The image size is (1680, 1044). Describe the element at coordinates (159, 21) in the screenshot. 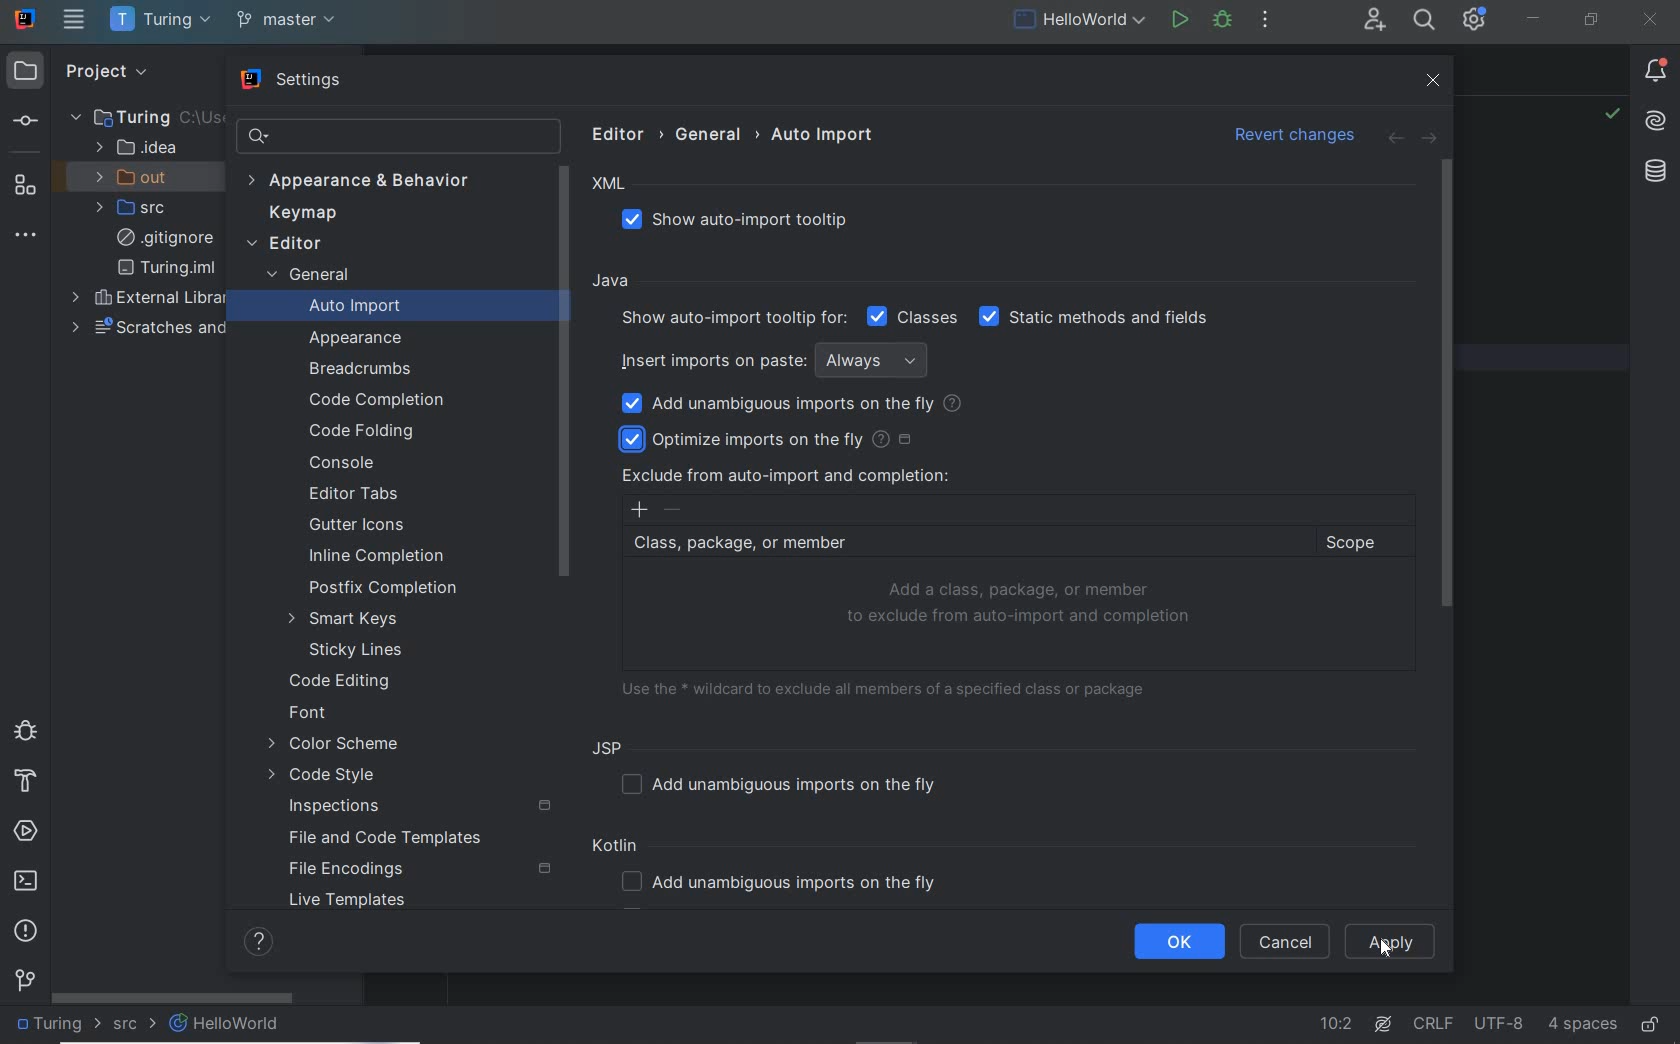

I see `Turing(project name)` at that location.